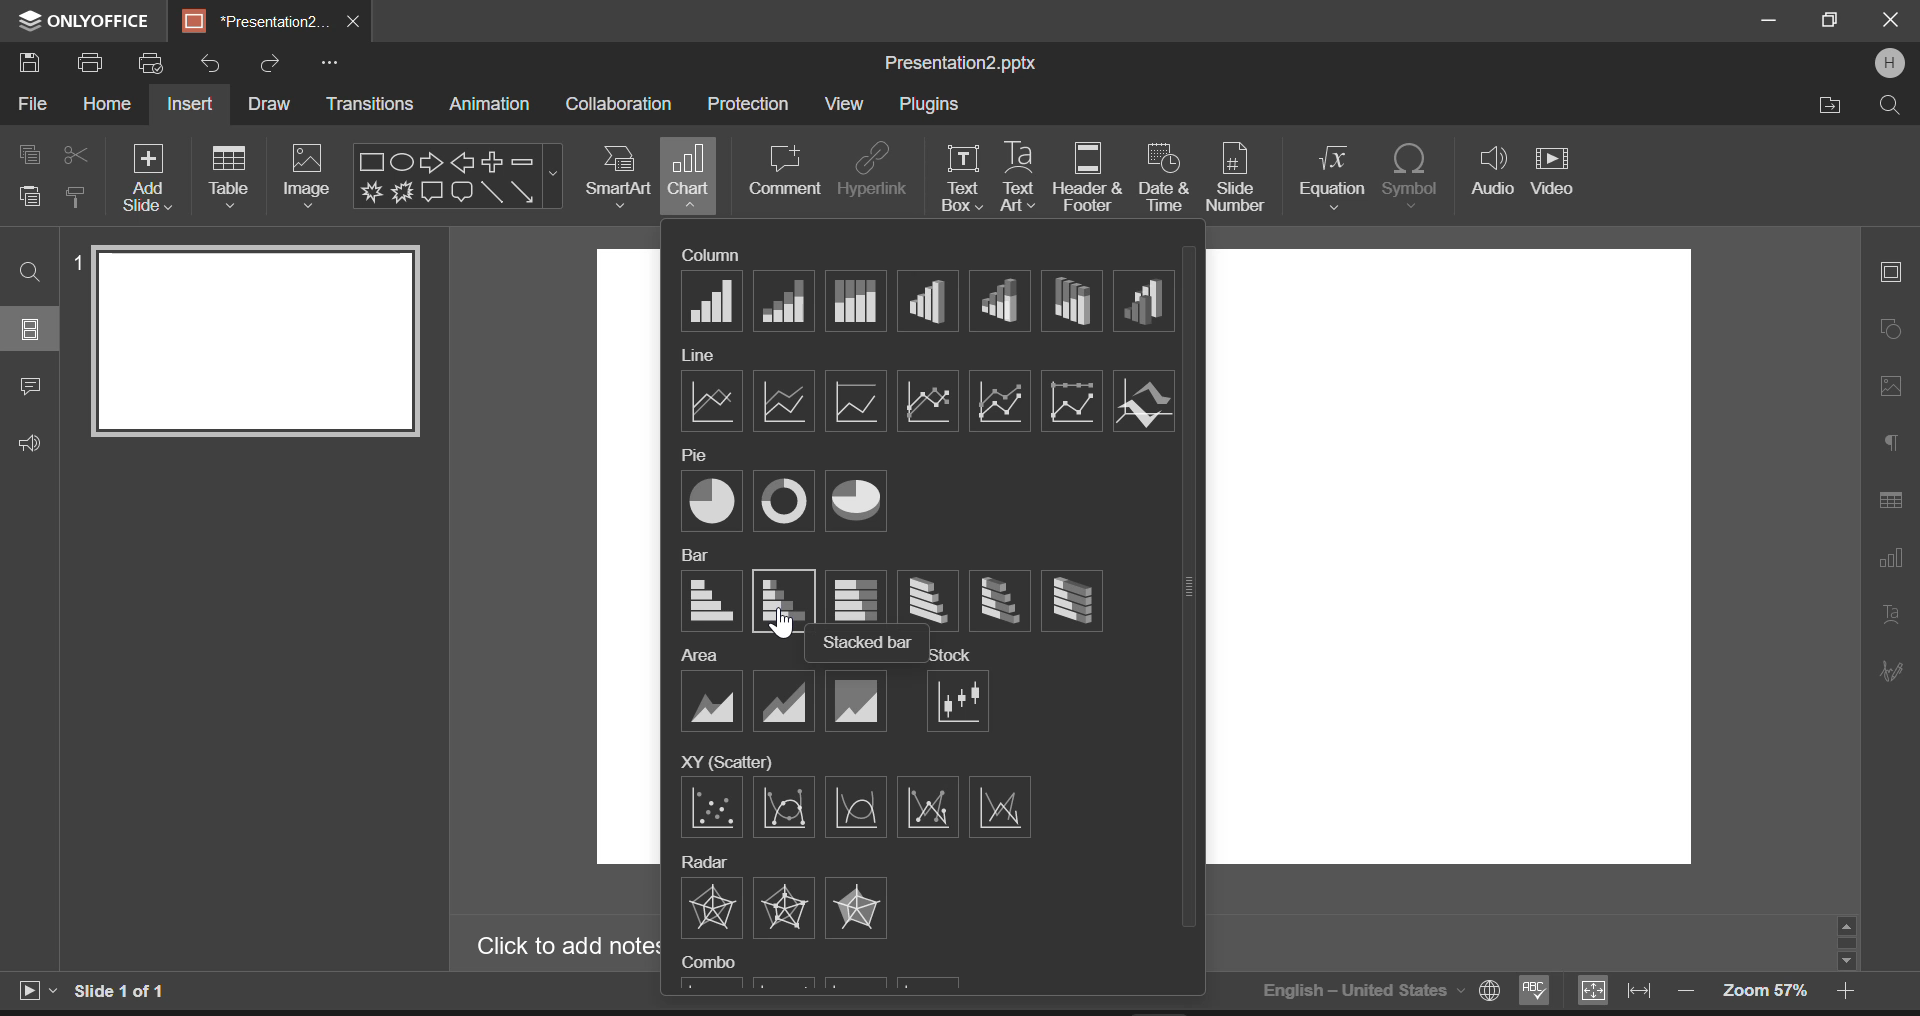 The height and width of the screenshot is (1016, 1920). Describe the element at coordinates (307, 174) in the screenshot. I see `Image` at that location.